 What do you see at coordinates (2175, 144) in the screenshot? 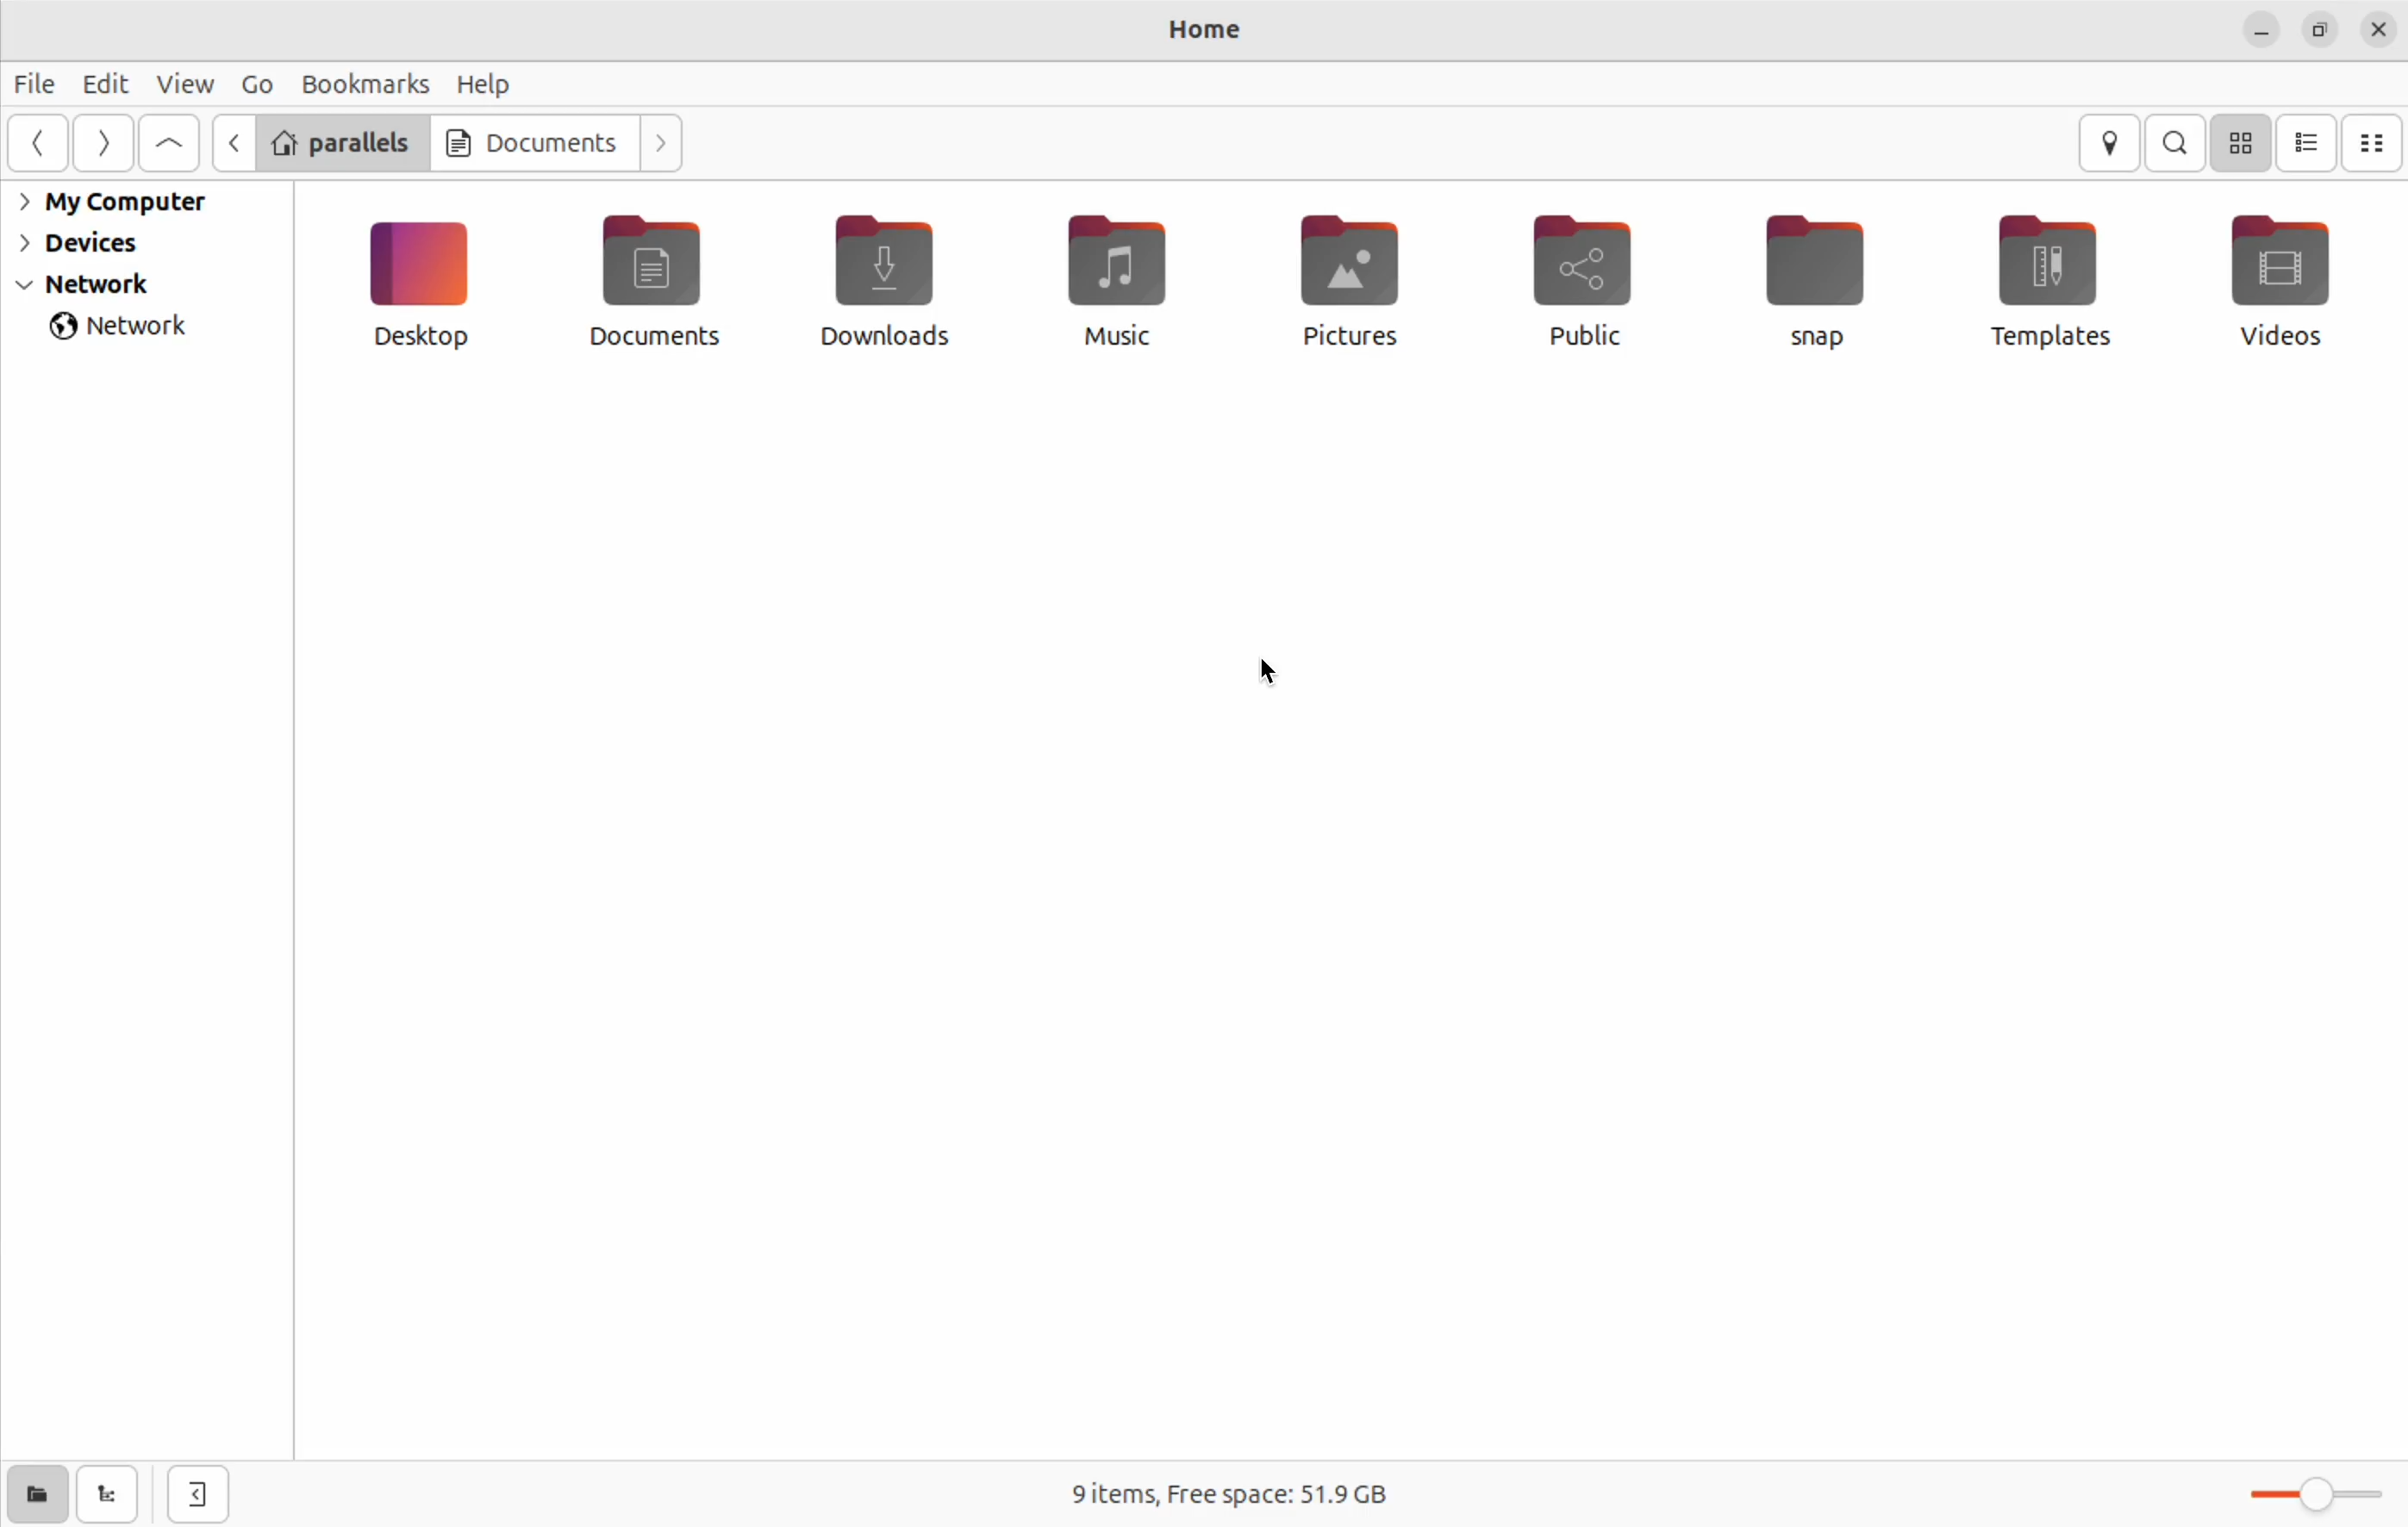
I see `search` at bounding box center [2175, 144].